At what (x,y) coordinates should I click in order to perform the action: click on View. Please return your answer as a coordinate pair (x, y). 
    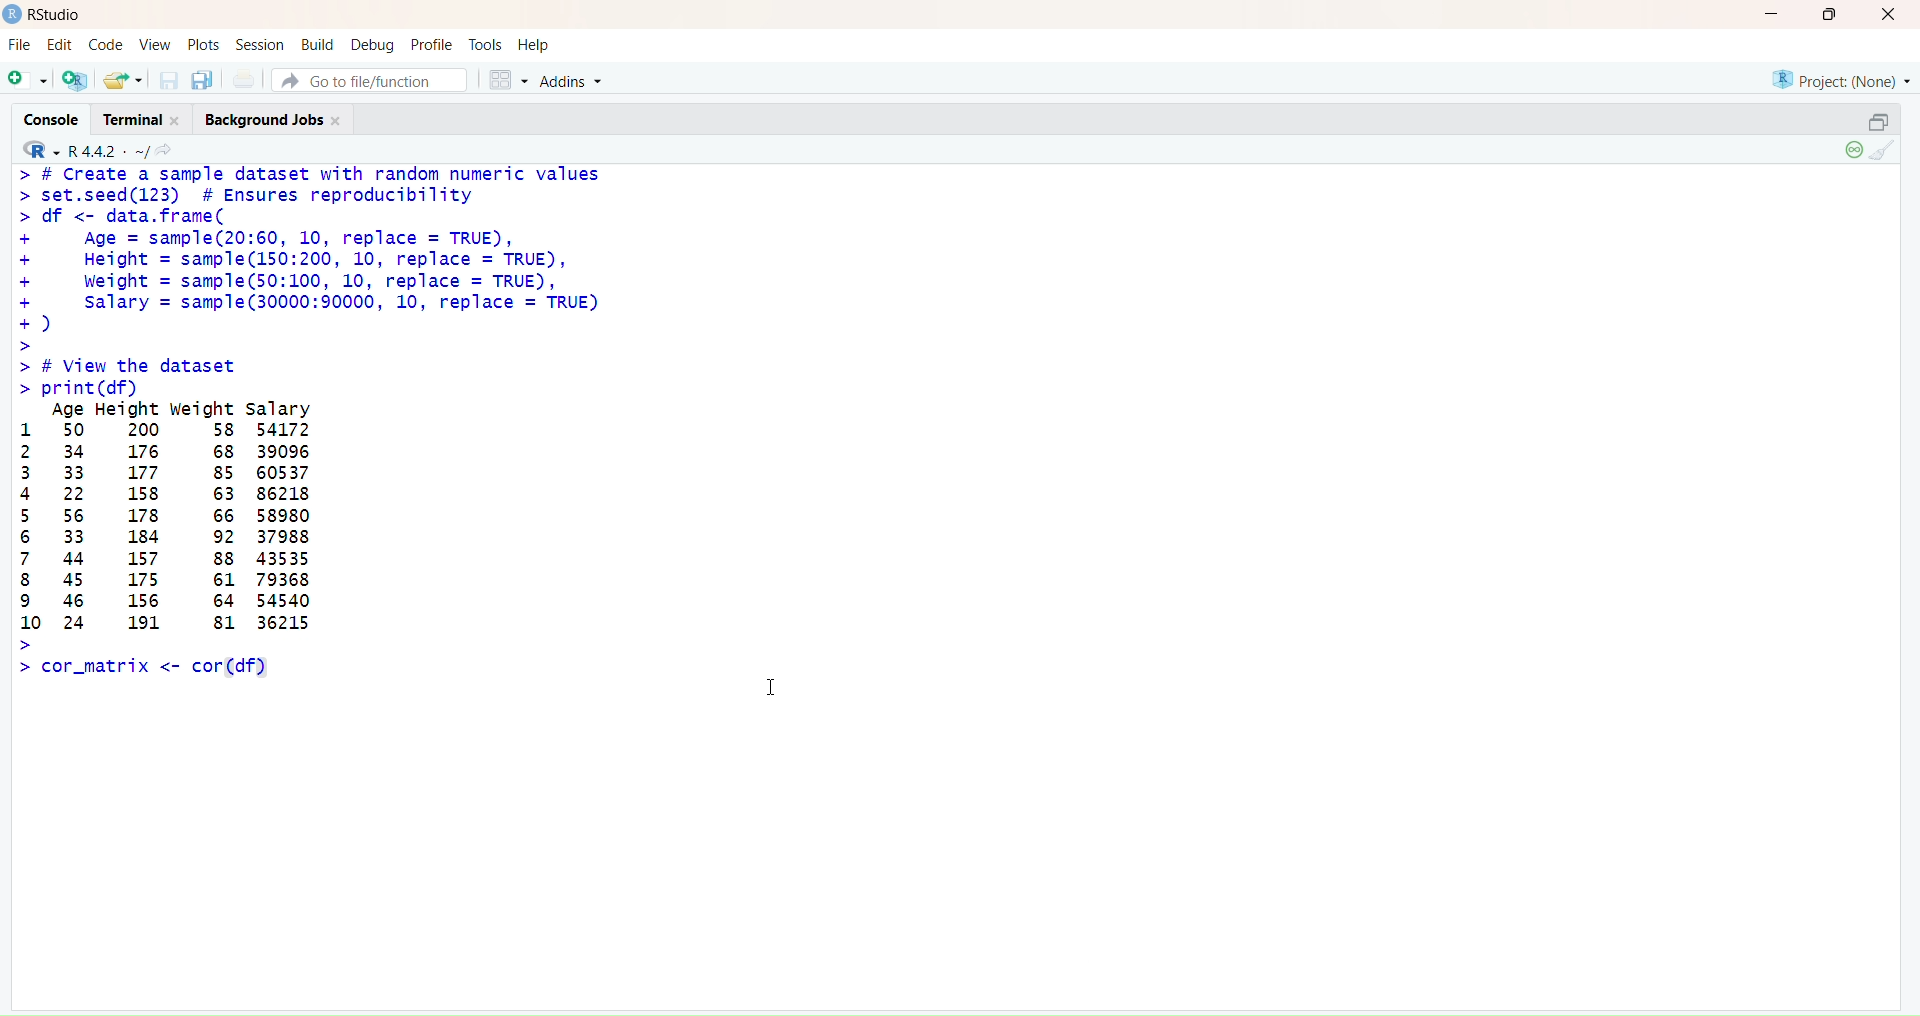
    Looking at the image, I should click on (154, 44).